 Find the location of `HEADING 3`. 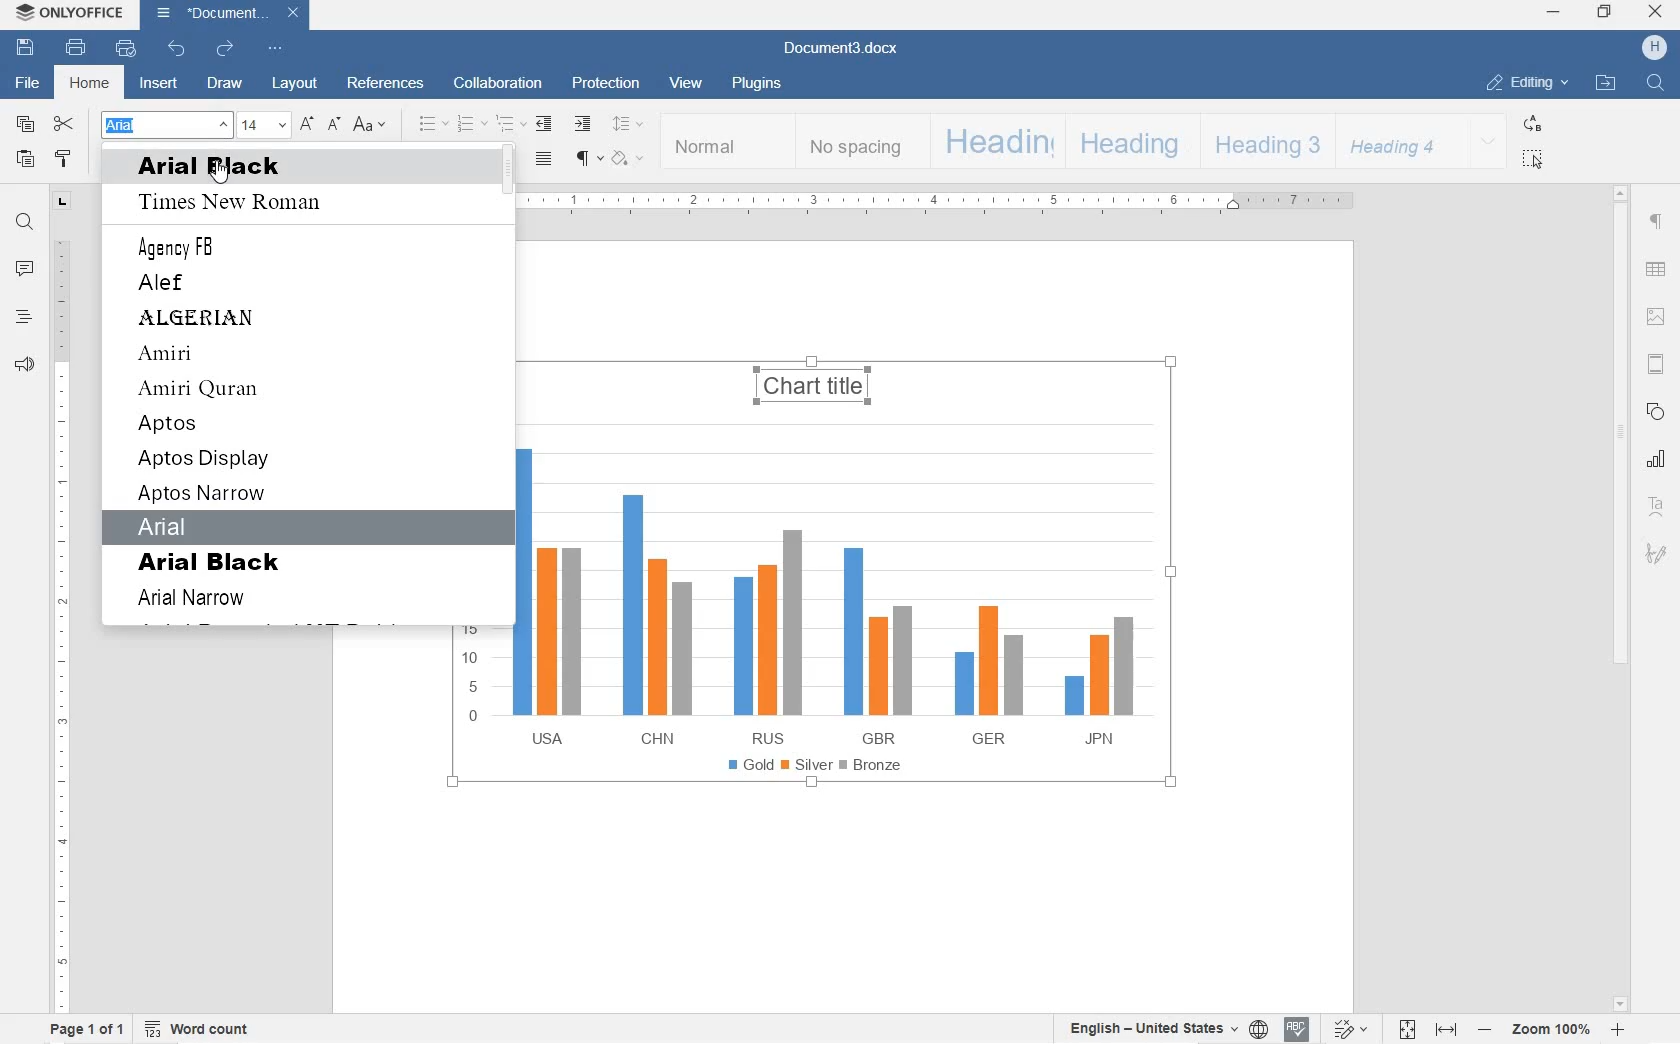

HEADING 3 is located at coordinates (1264, 142).